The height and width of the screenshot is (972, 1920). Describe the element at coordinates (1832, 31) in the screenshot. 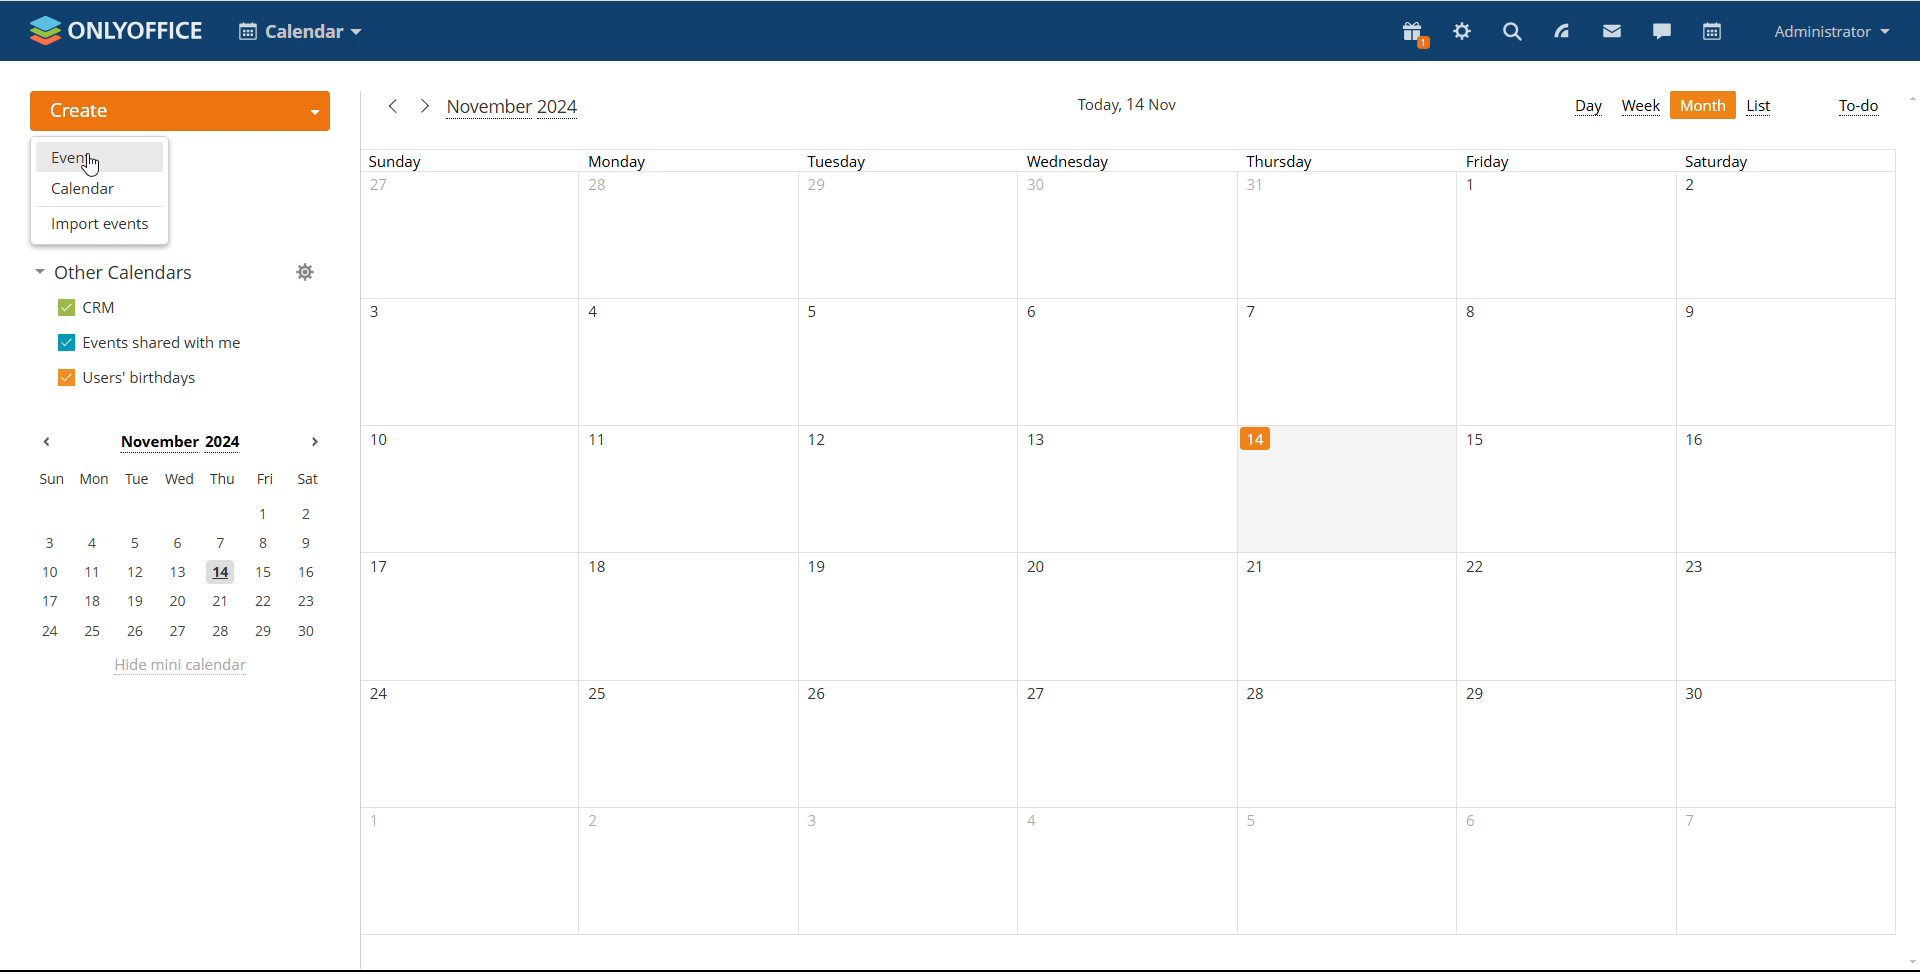

I see `profile` at that location.